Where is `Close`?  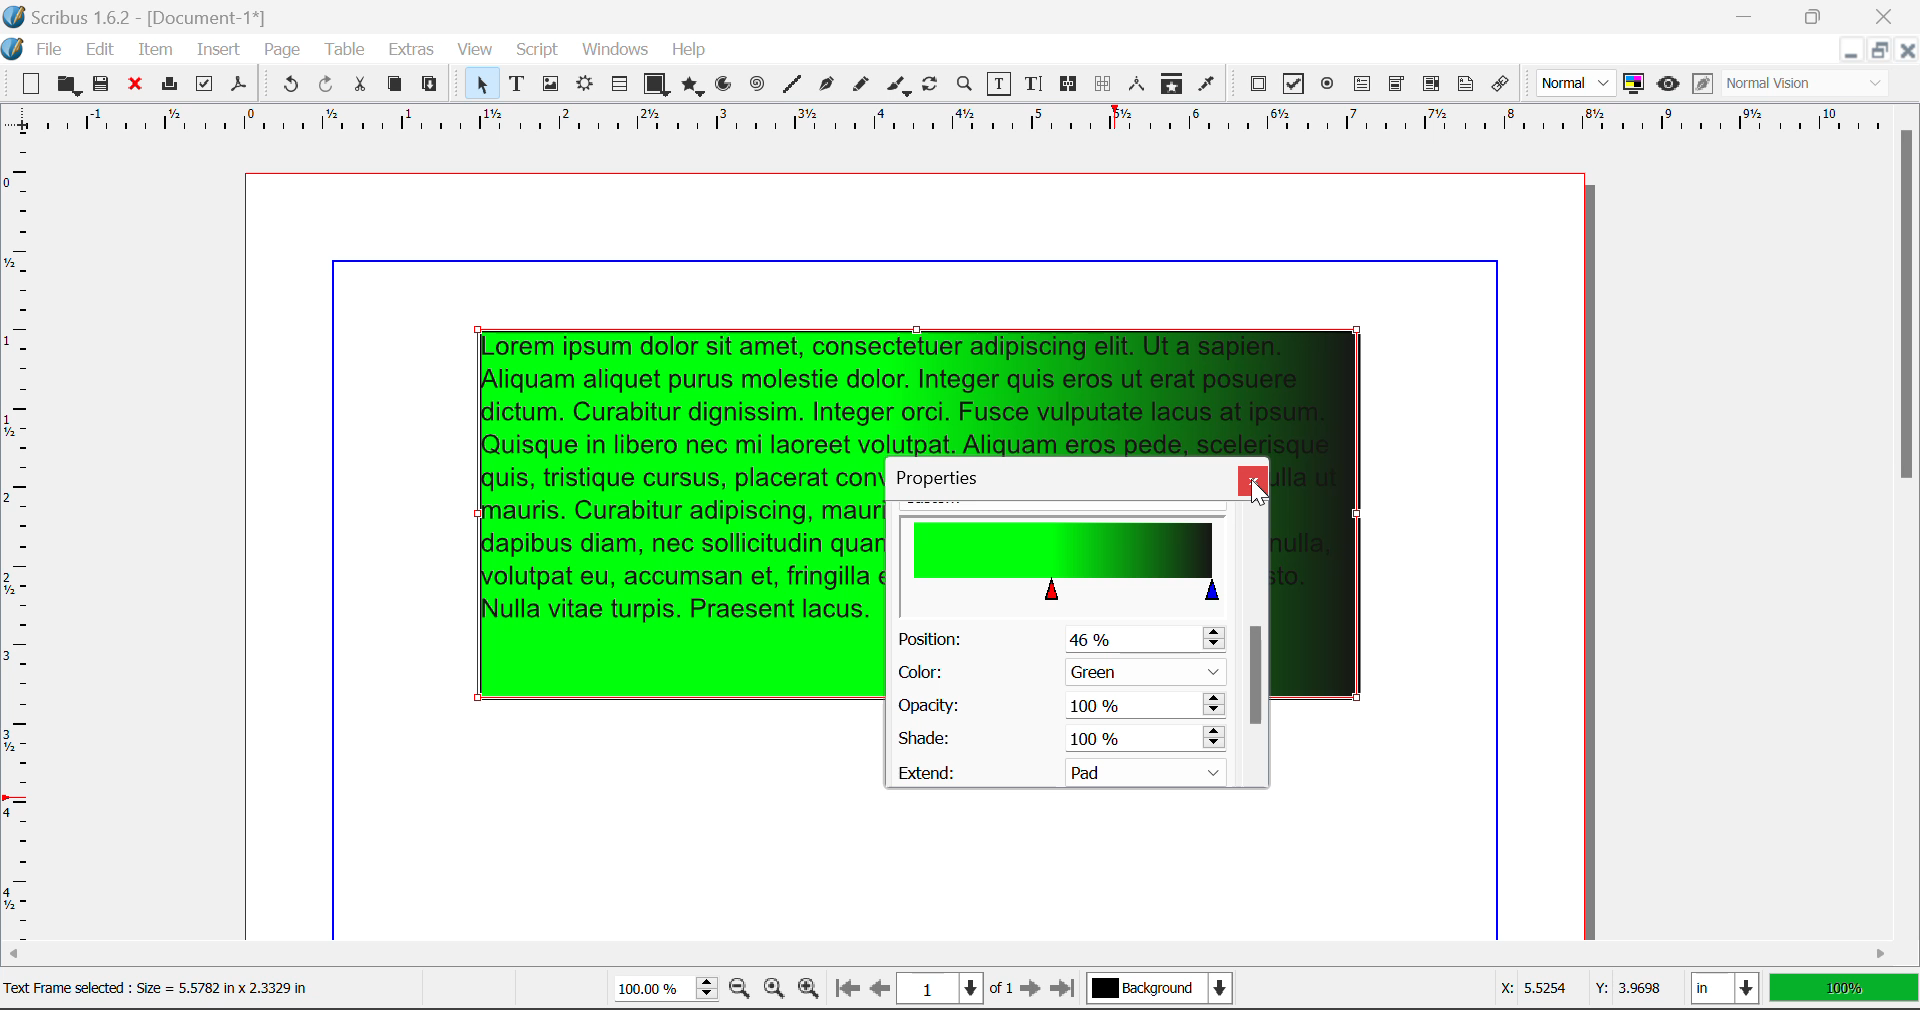 Close is located at coordinates (1906, 50).